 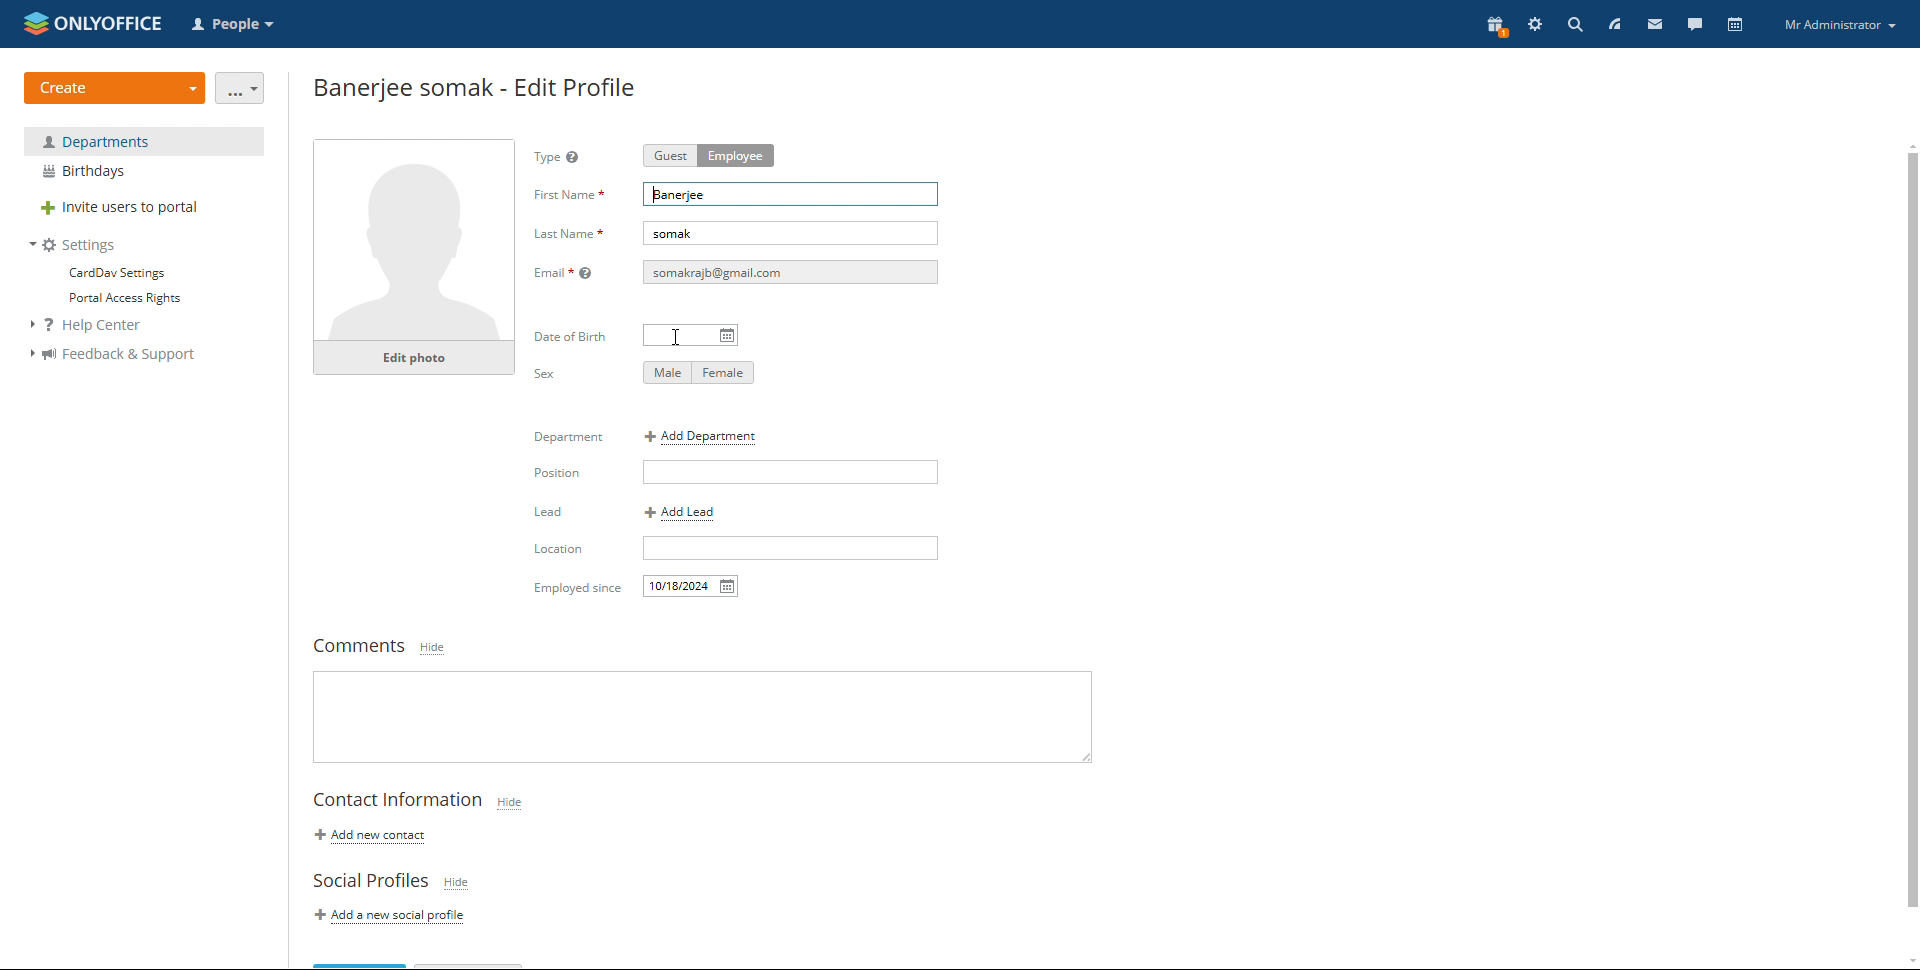 What do you see at coordinates (398, 801) in the screenshot?
I see `contact information` at bounding box center [398, 801].